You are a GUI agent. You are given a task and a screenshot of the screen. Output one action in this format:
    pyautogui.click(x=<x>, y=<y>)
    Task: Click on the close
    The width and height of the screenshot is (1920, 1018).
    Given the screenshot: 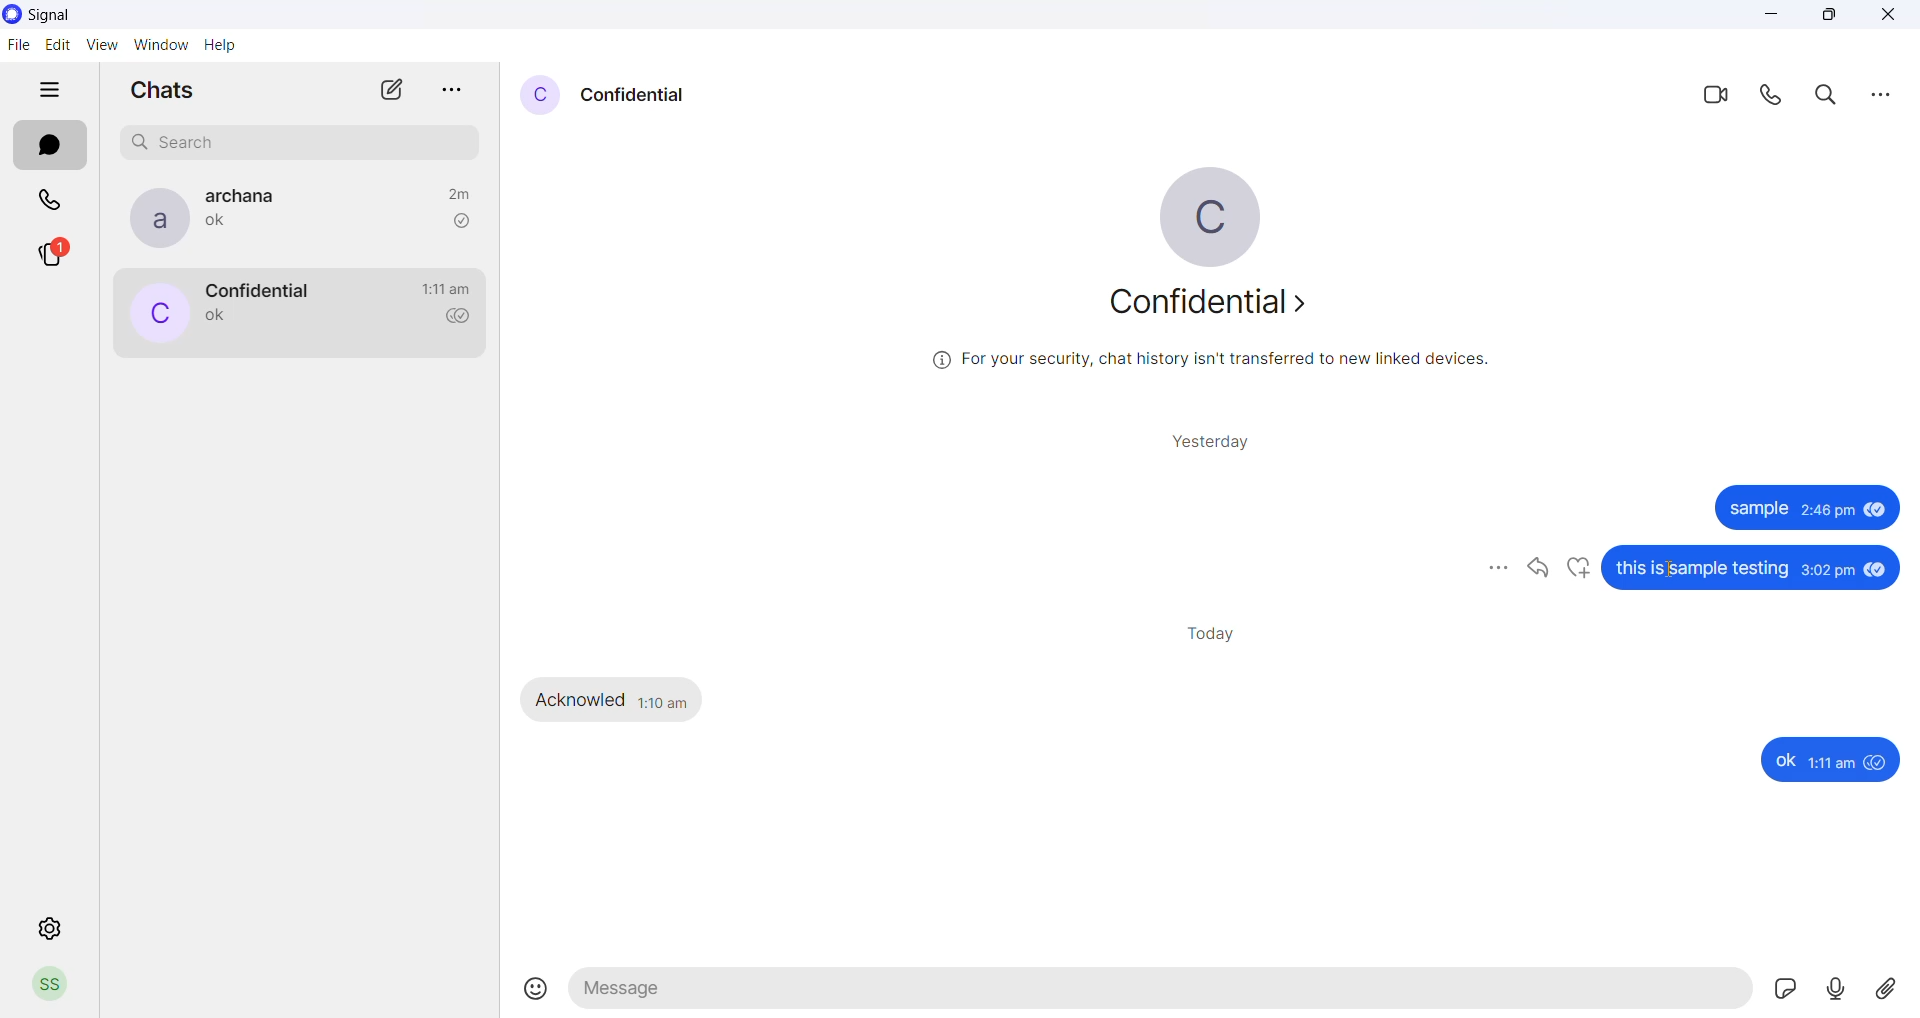 What is the action you would take?
    pyautogui.click(x=1888, y=17)
    